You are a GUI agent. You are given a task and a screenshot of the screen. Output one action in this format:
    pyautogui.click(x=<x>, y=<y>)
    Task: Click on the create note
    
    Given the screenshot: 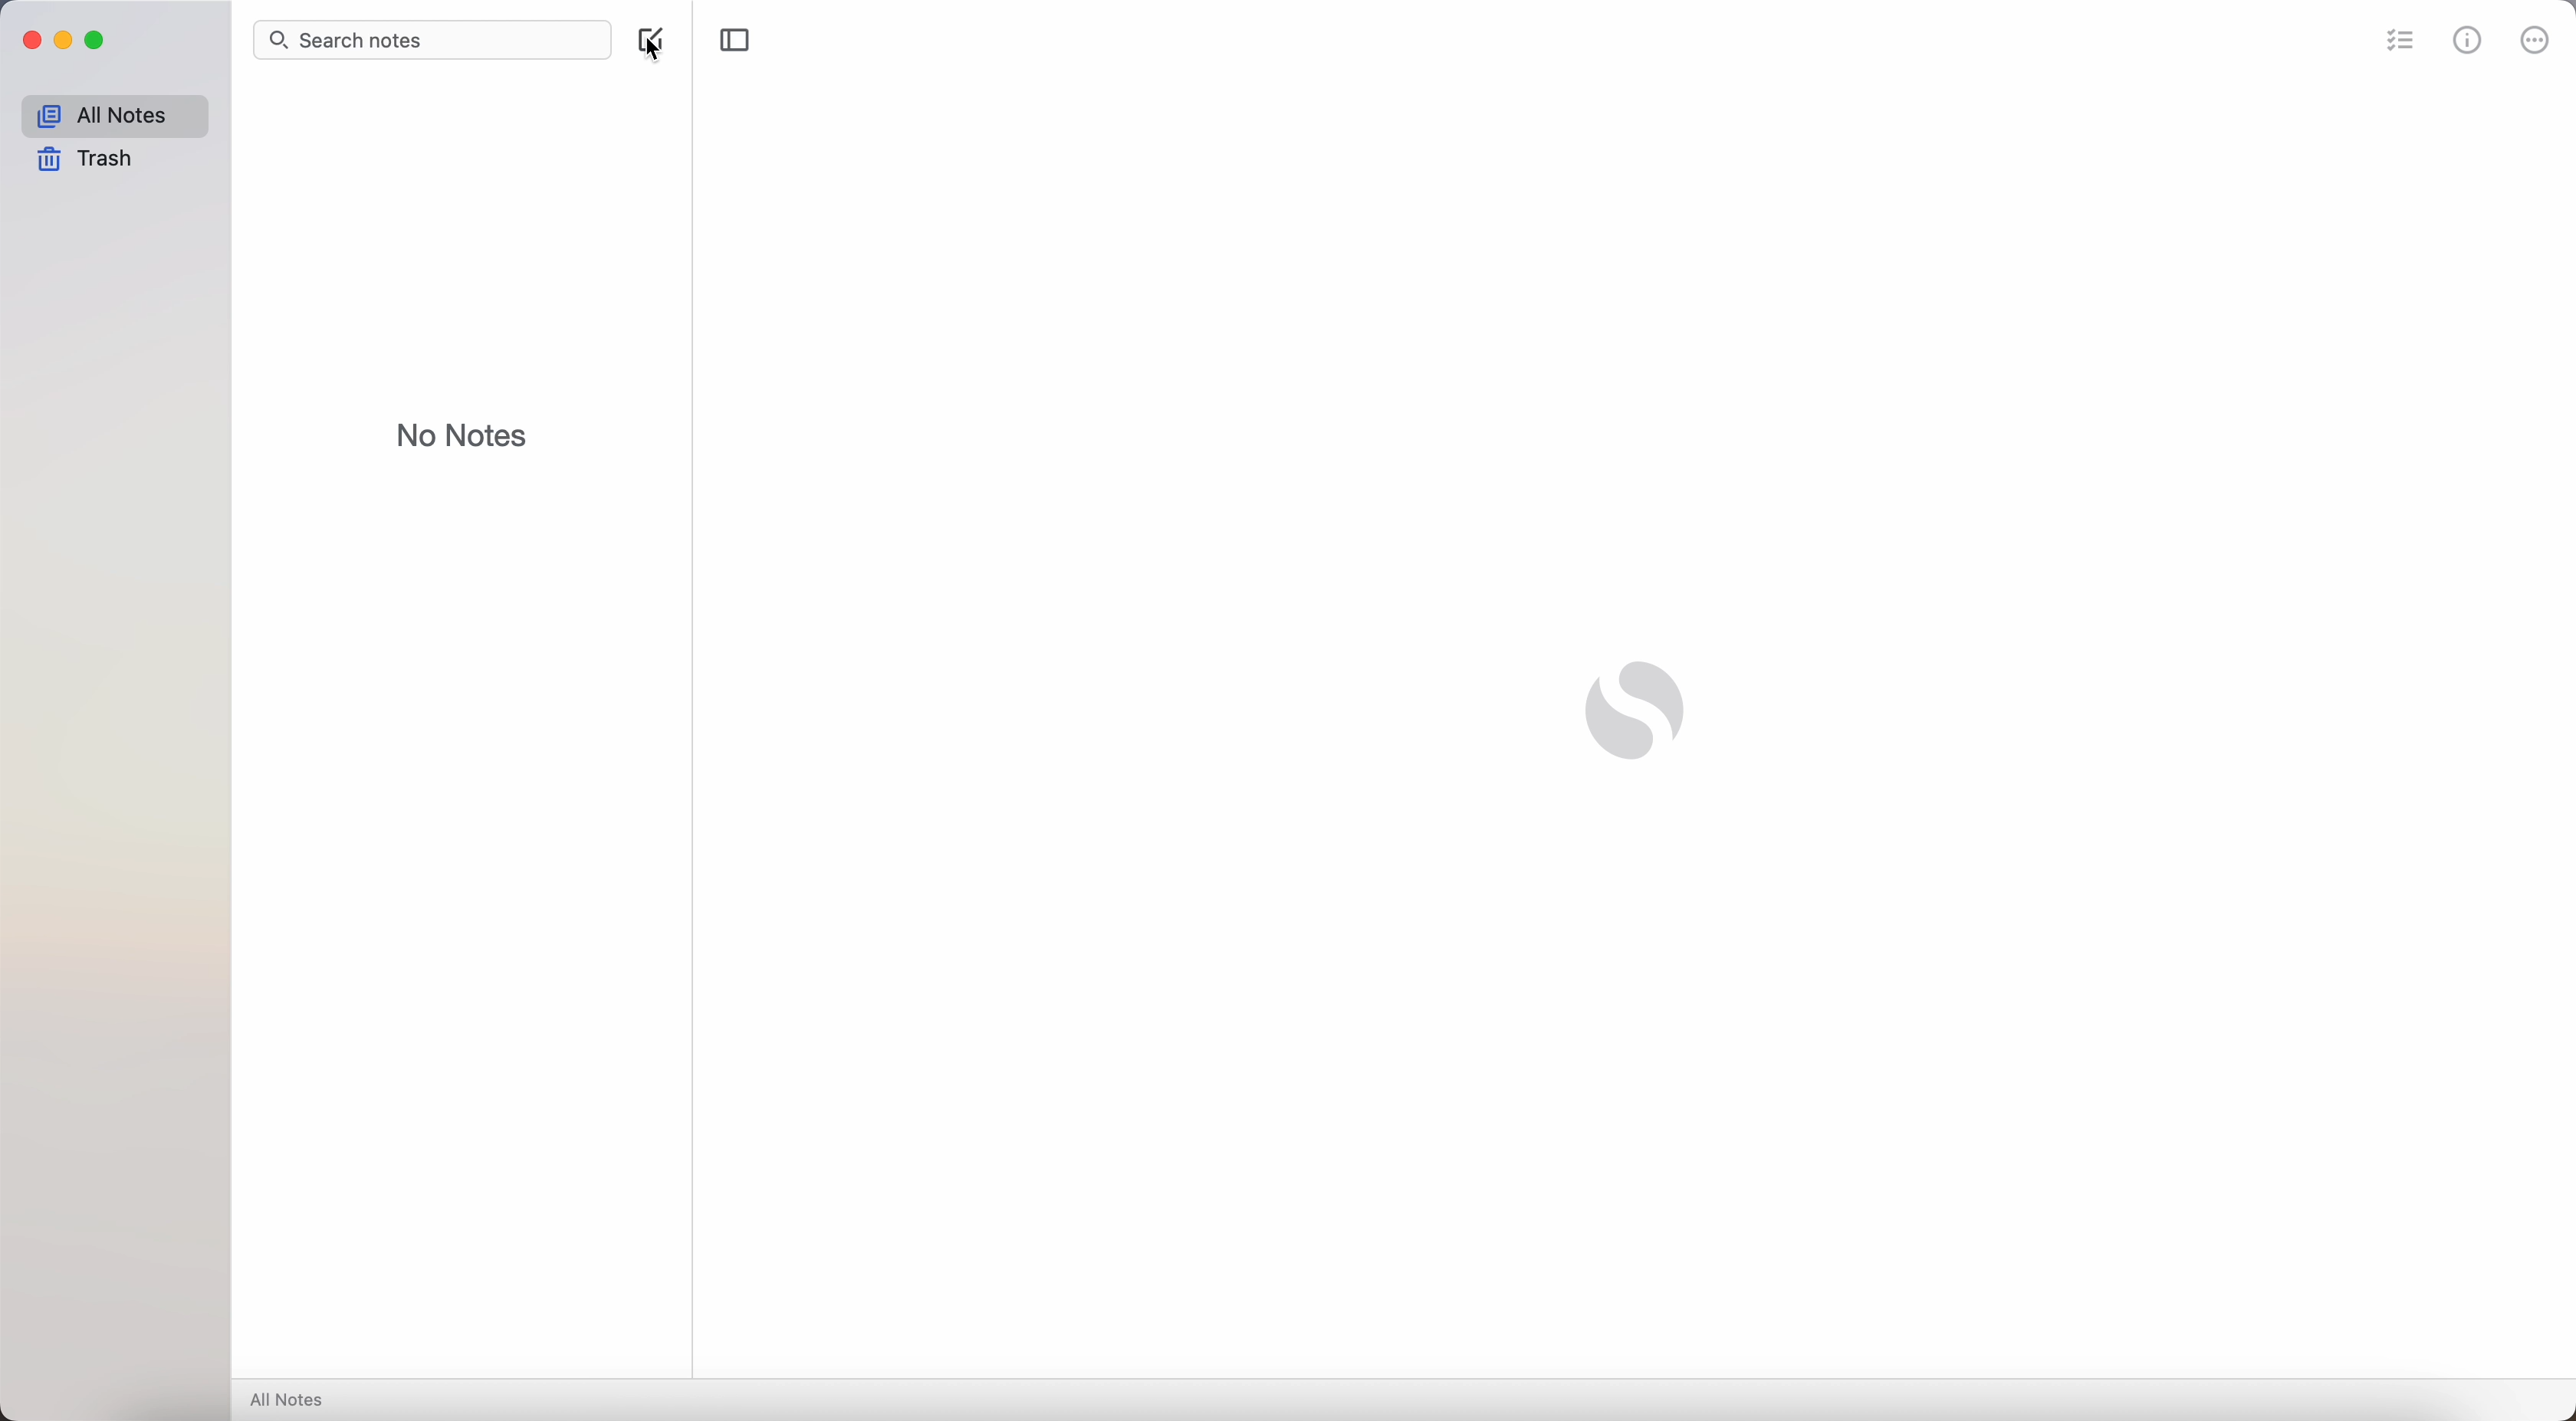 What is the action you would take?
    pyautogui.click(x=651, y=42)
    